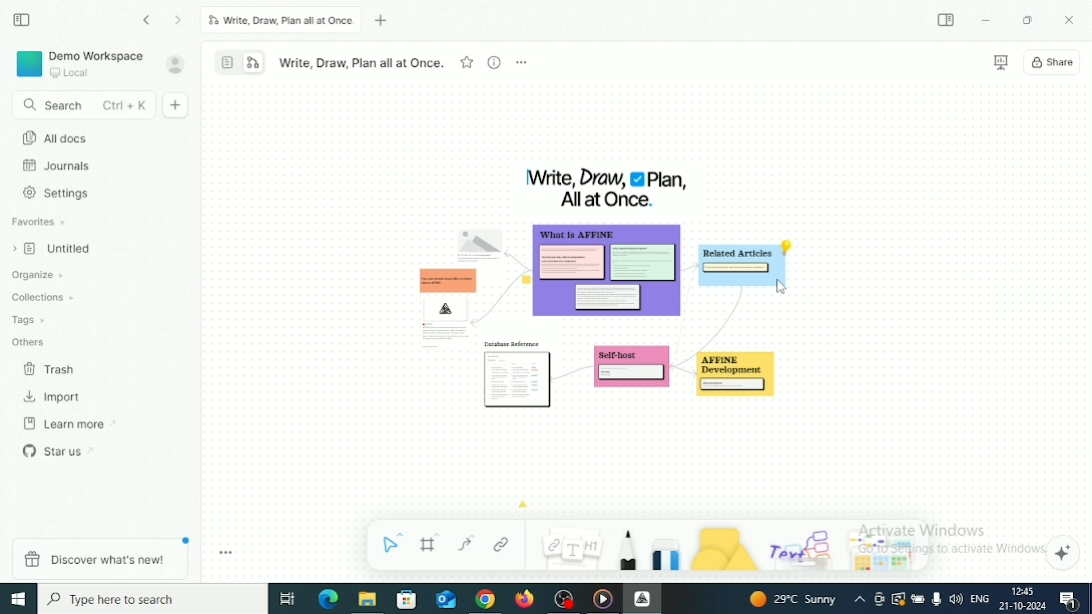 The width and height of the screenshot is (1092, 614). Describe the element at coordinates (445, 599) in the screenshot. I see `Mail` at that location.